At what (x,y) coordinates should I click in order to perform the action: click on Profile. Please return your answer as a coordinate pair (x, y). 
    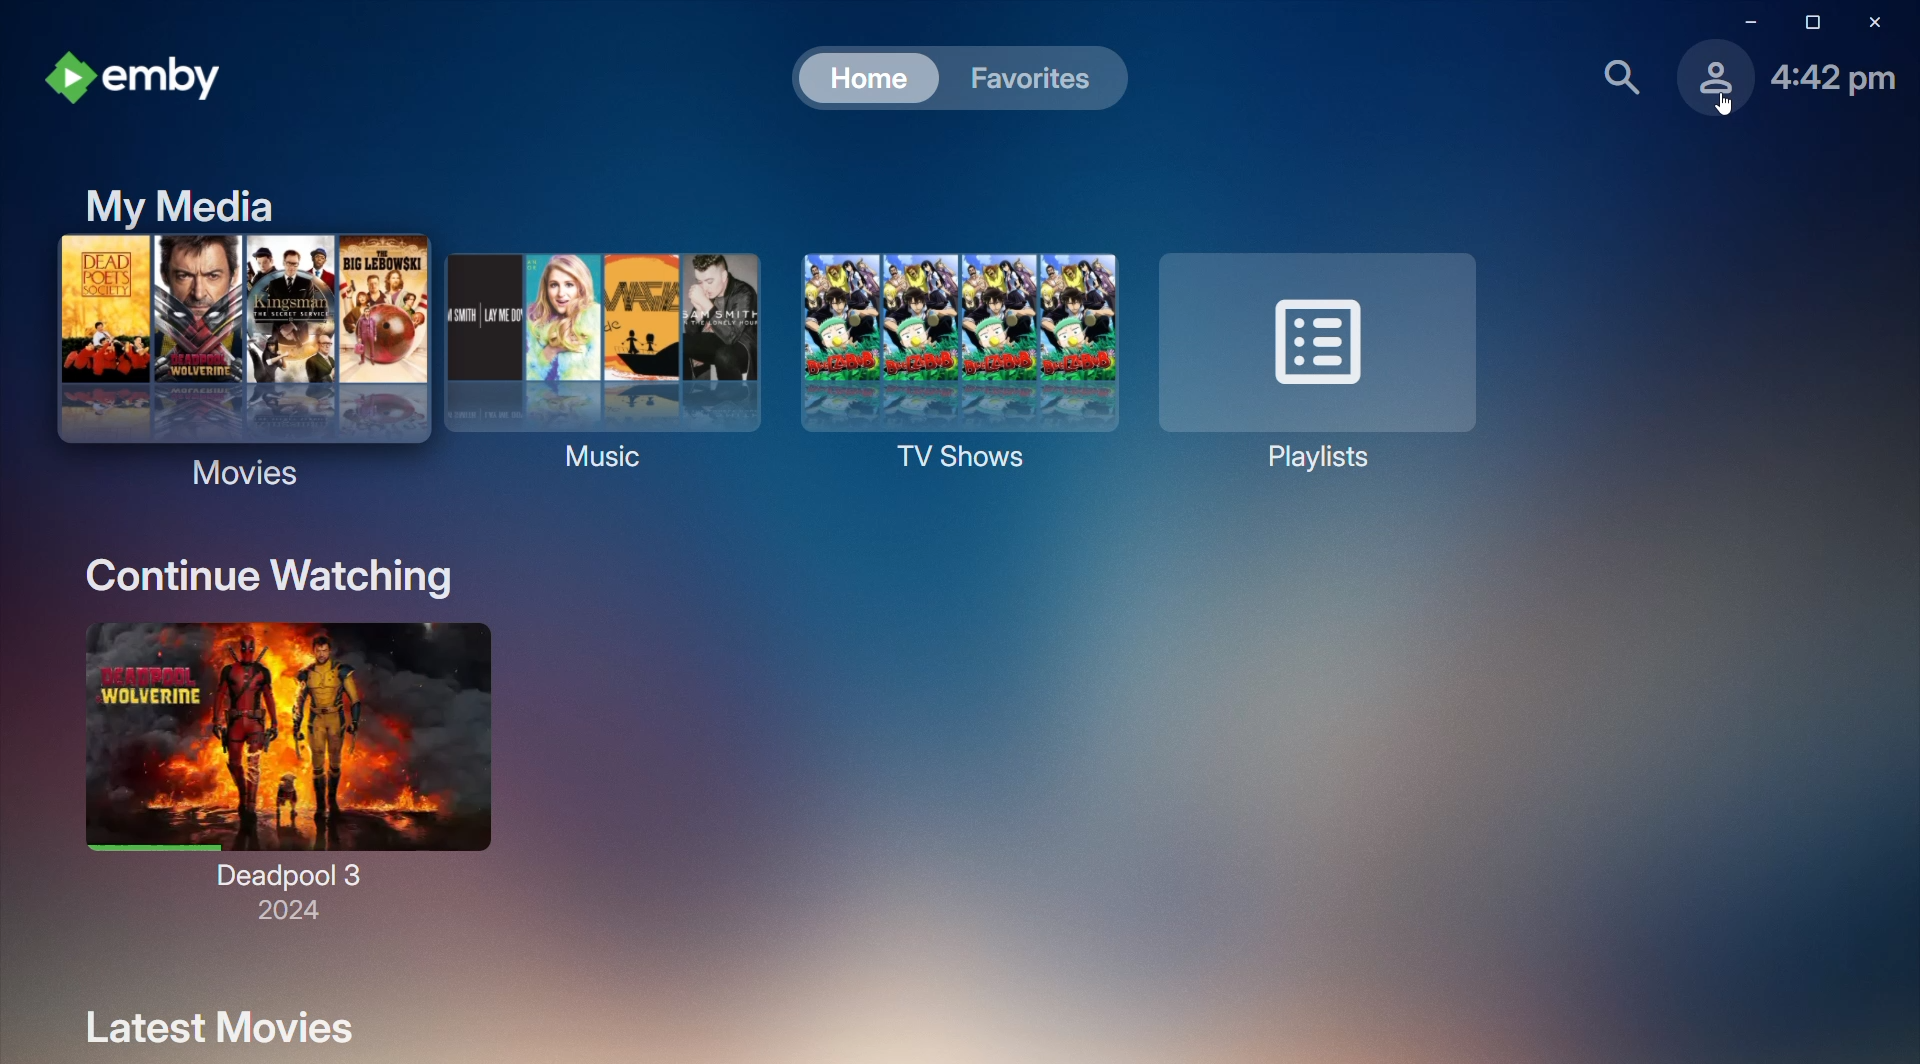
    Looking at the image, I should click on (1709, 77).